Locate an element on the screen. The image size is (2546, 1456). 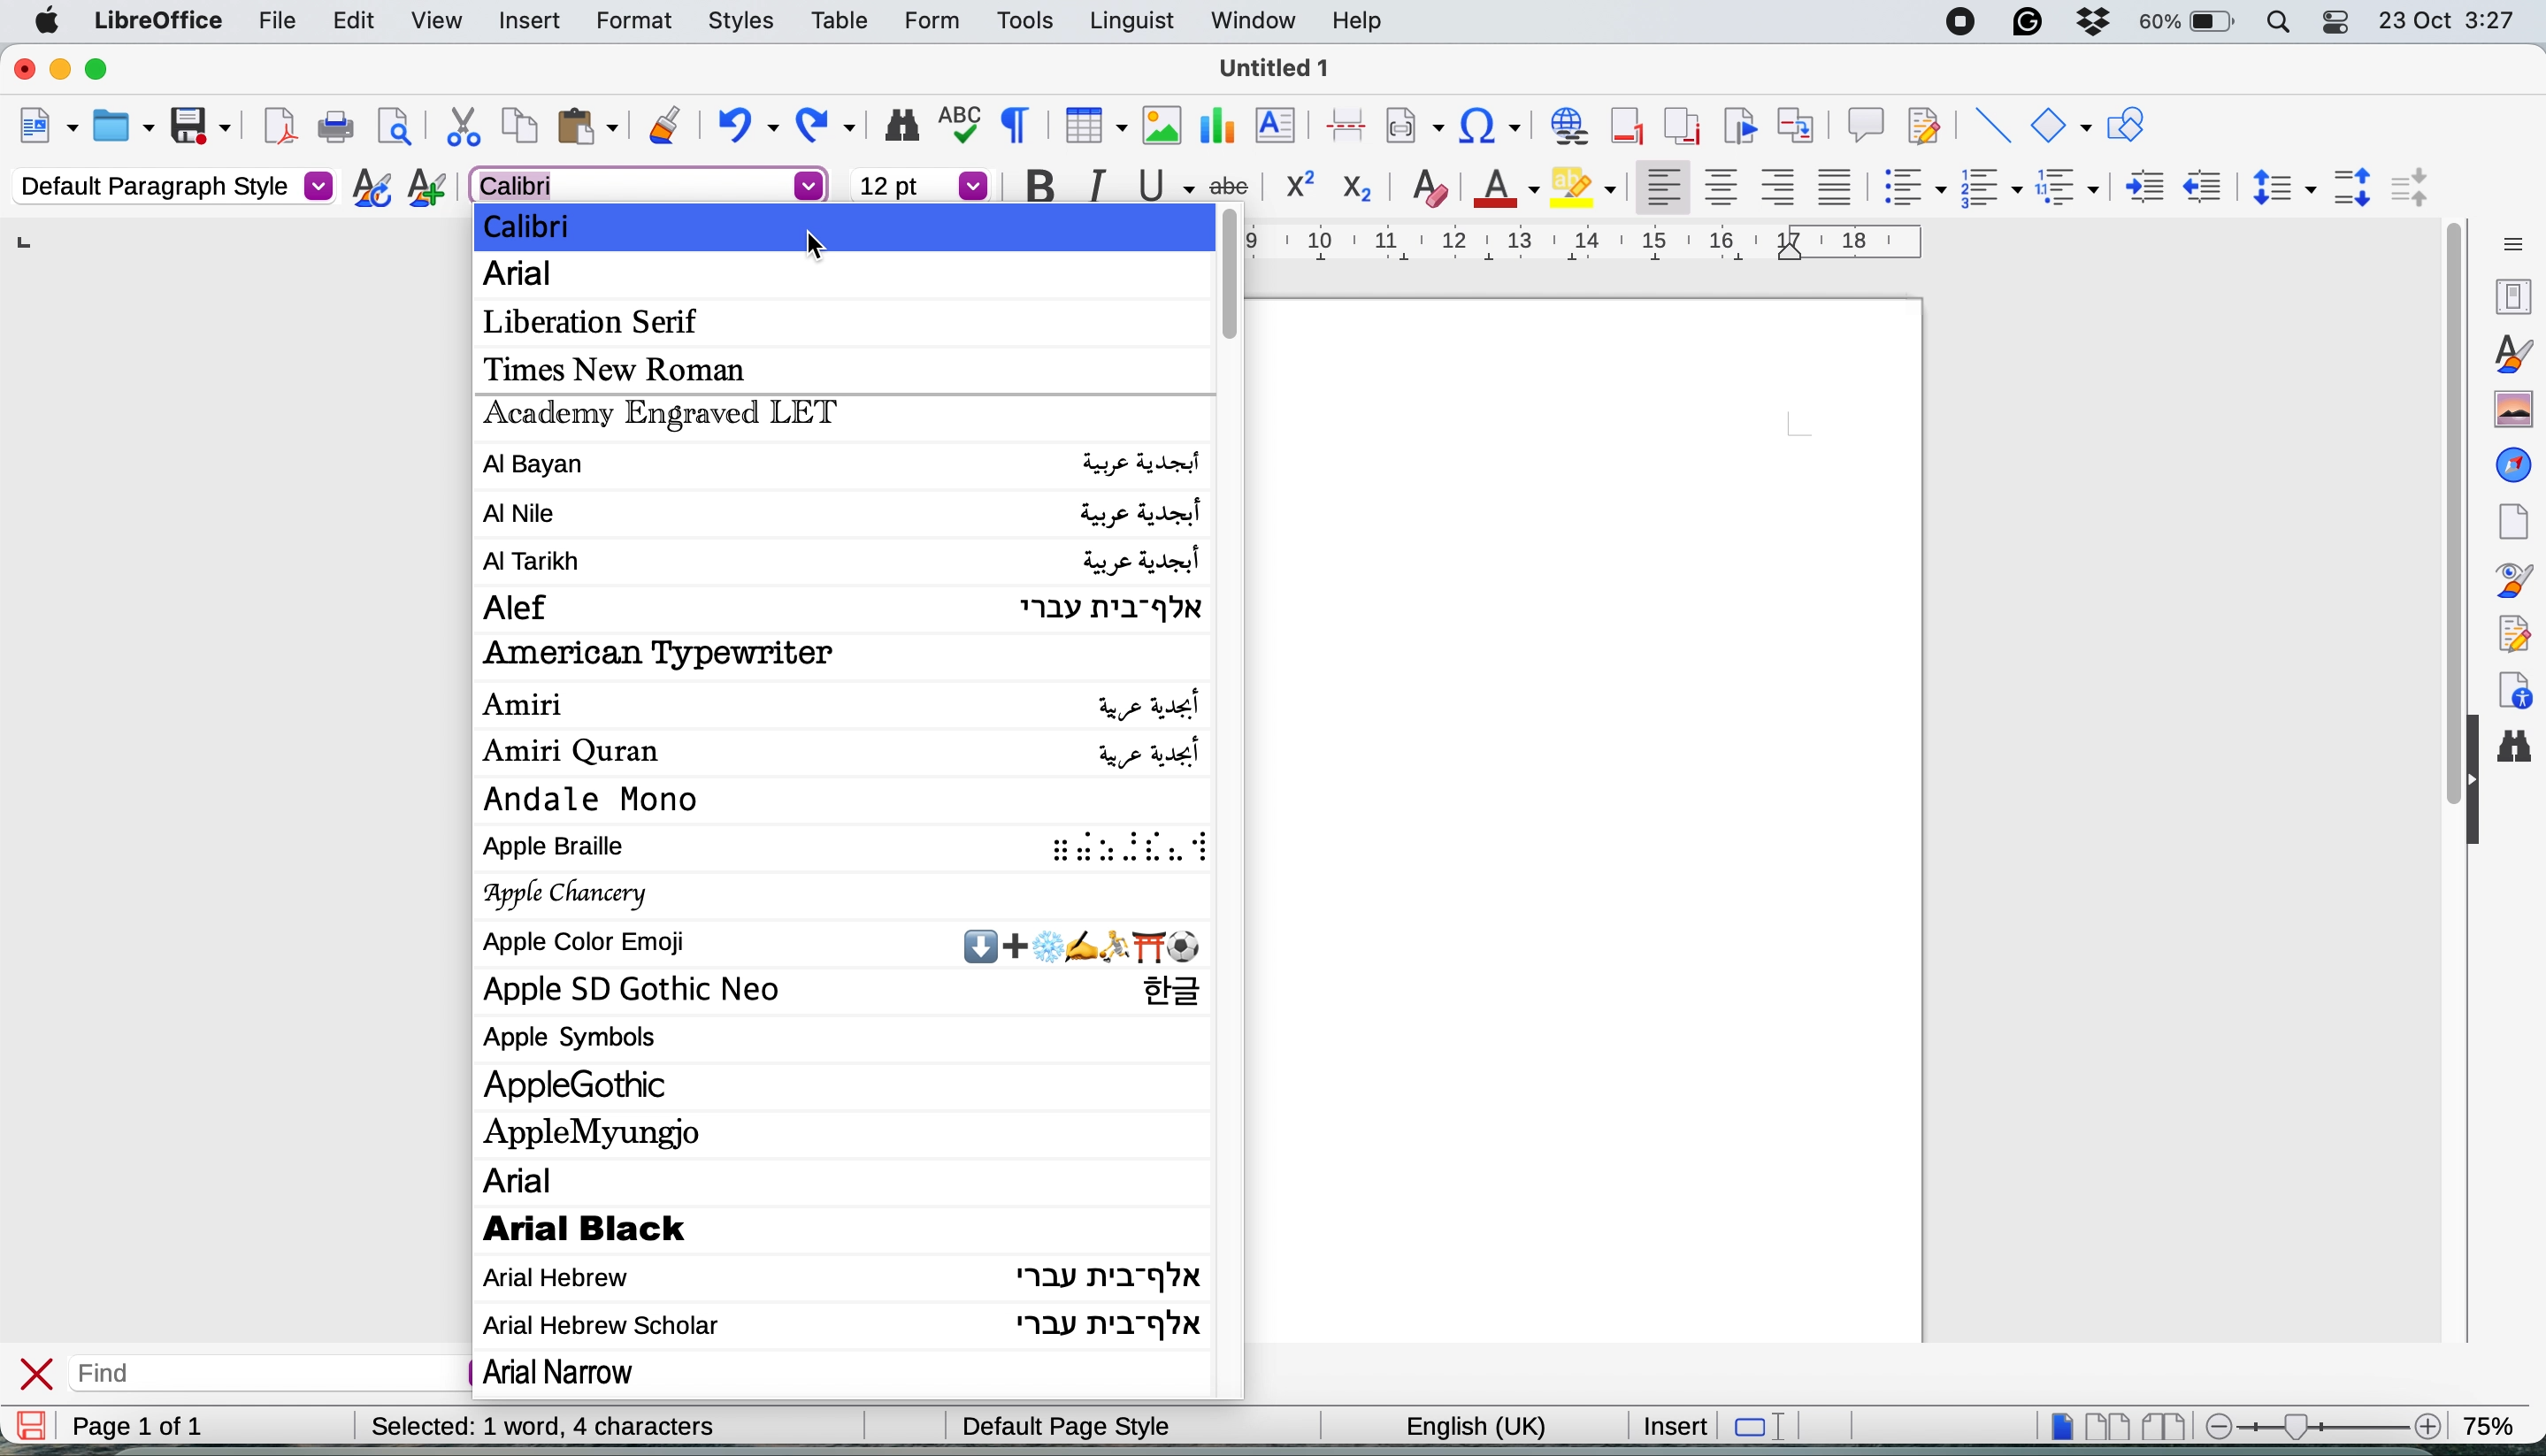
styles is located at coordinates (731, 22).